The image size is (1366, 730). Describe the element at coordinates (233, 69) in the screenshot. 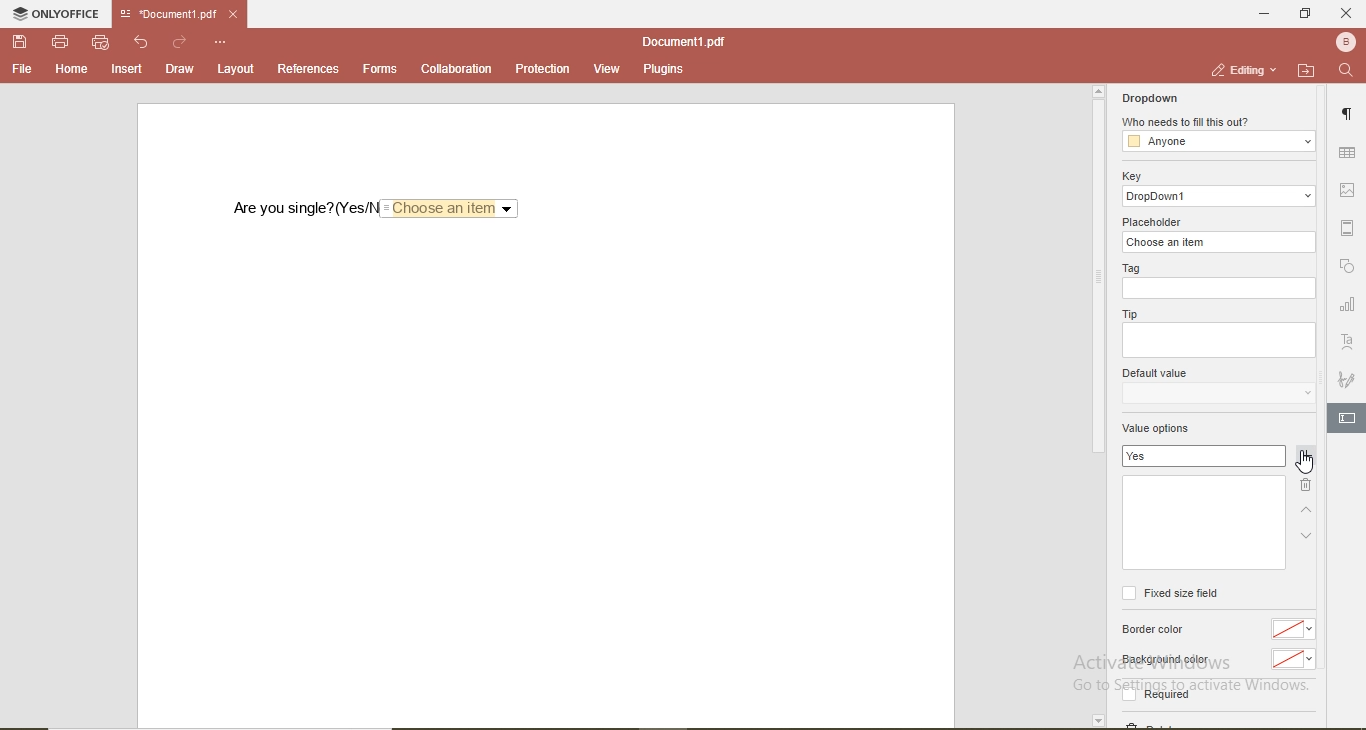

I see `layout` at that location.